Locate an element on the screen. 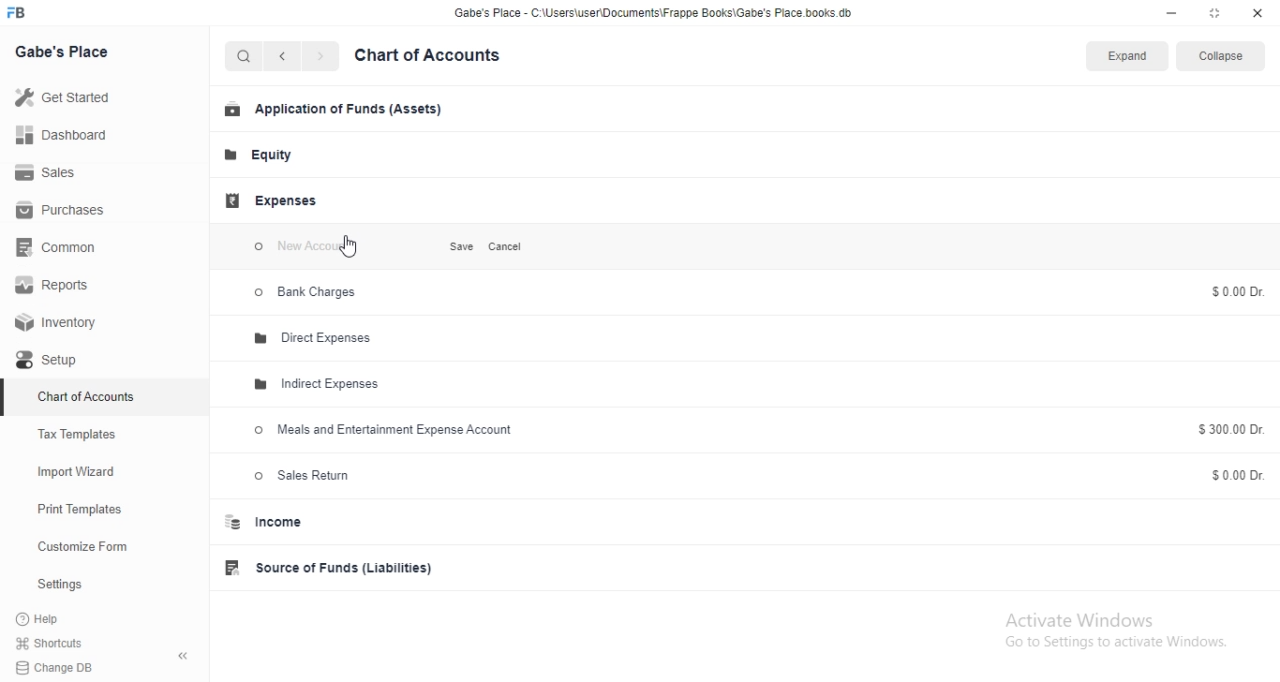 The image size is (1280, 682). Import Wizard is located at coordinates (79, 473).